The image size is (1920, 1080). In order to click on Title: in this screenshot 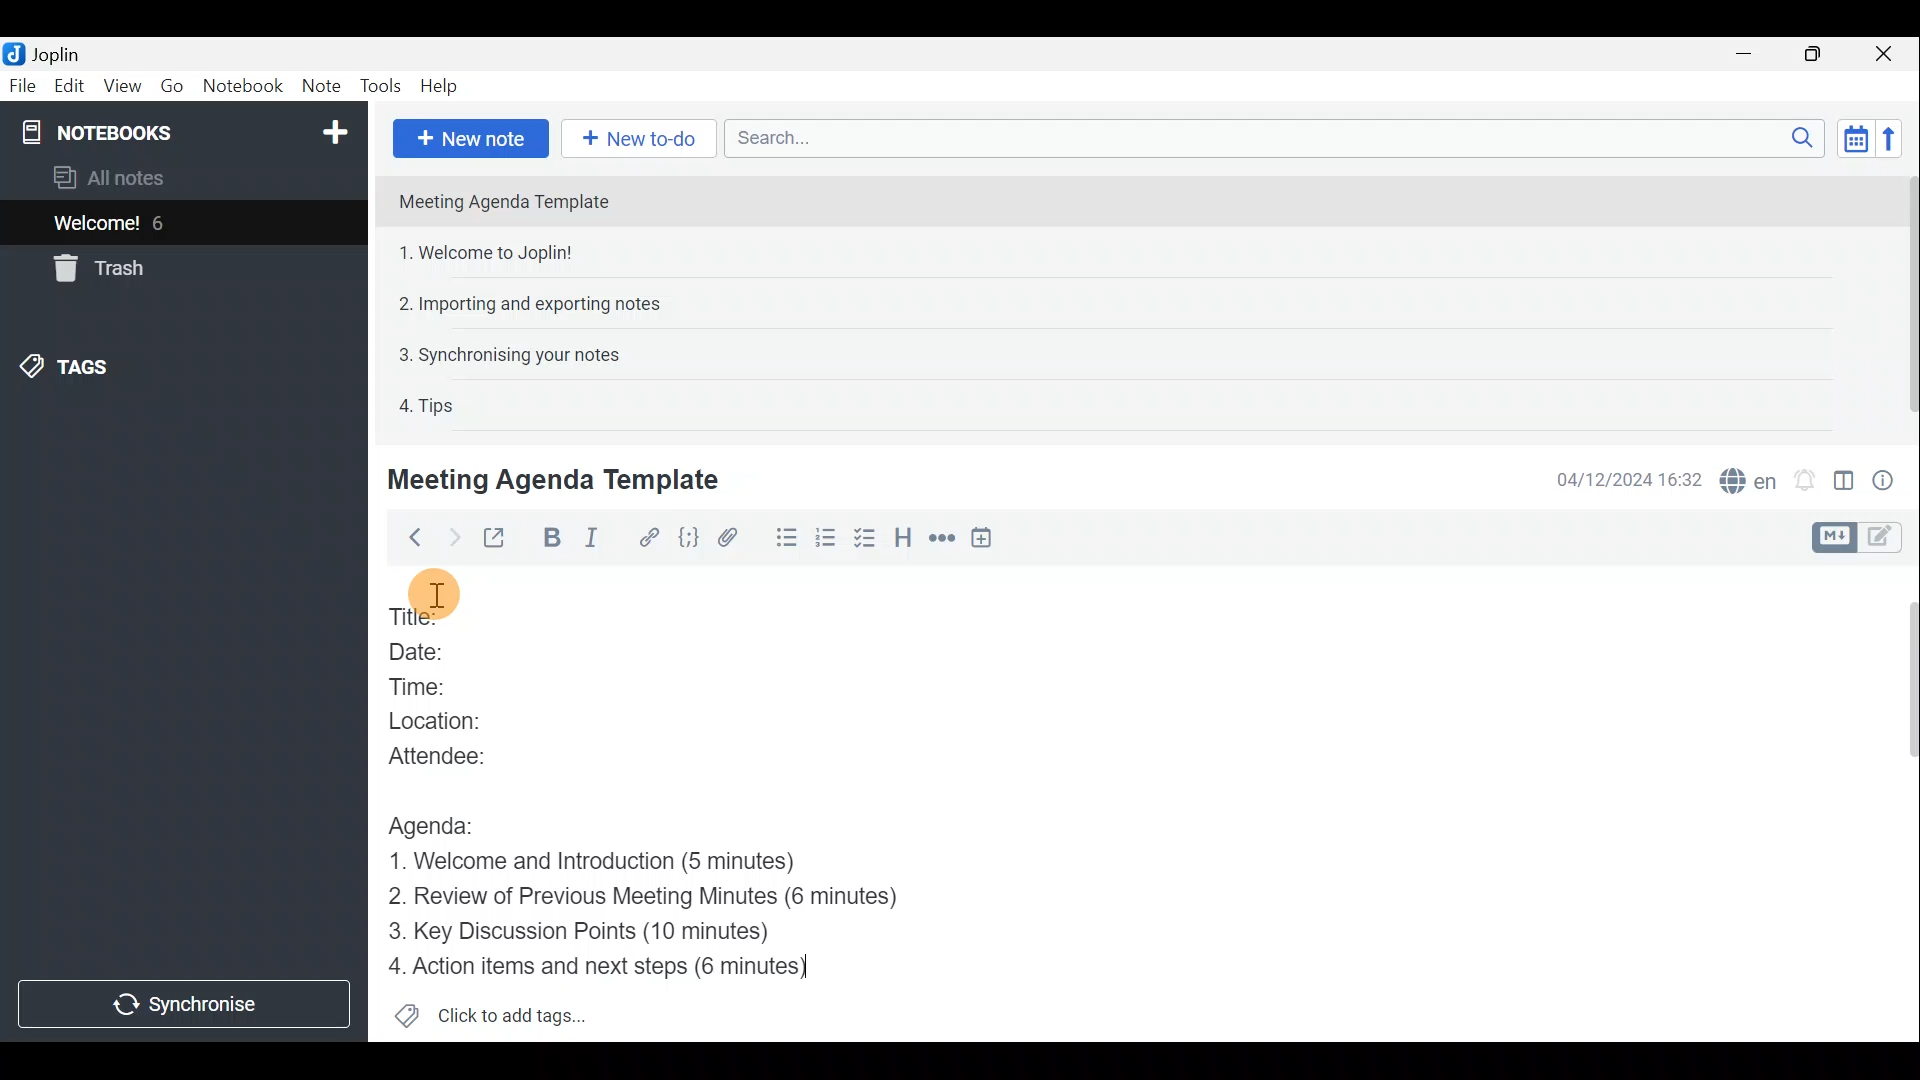, I will do `click(427, 613)`.